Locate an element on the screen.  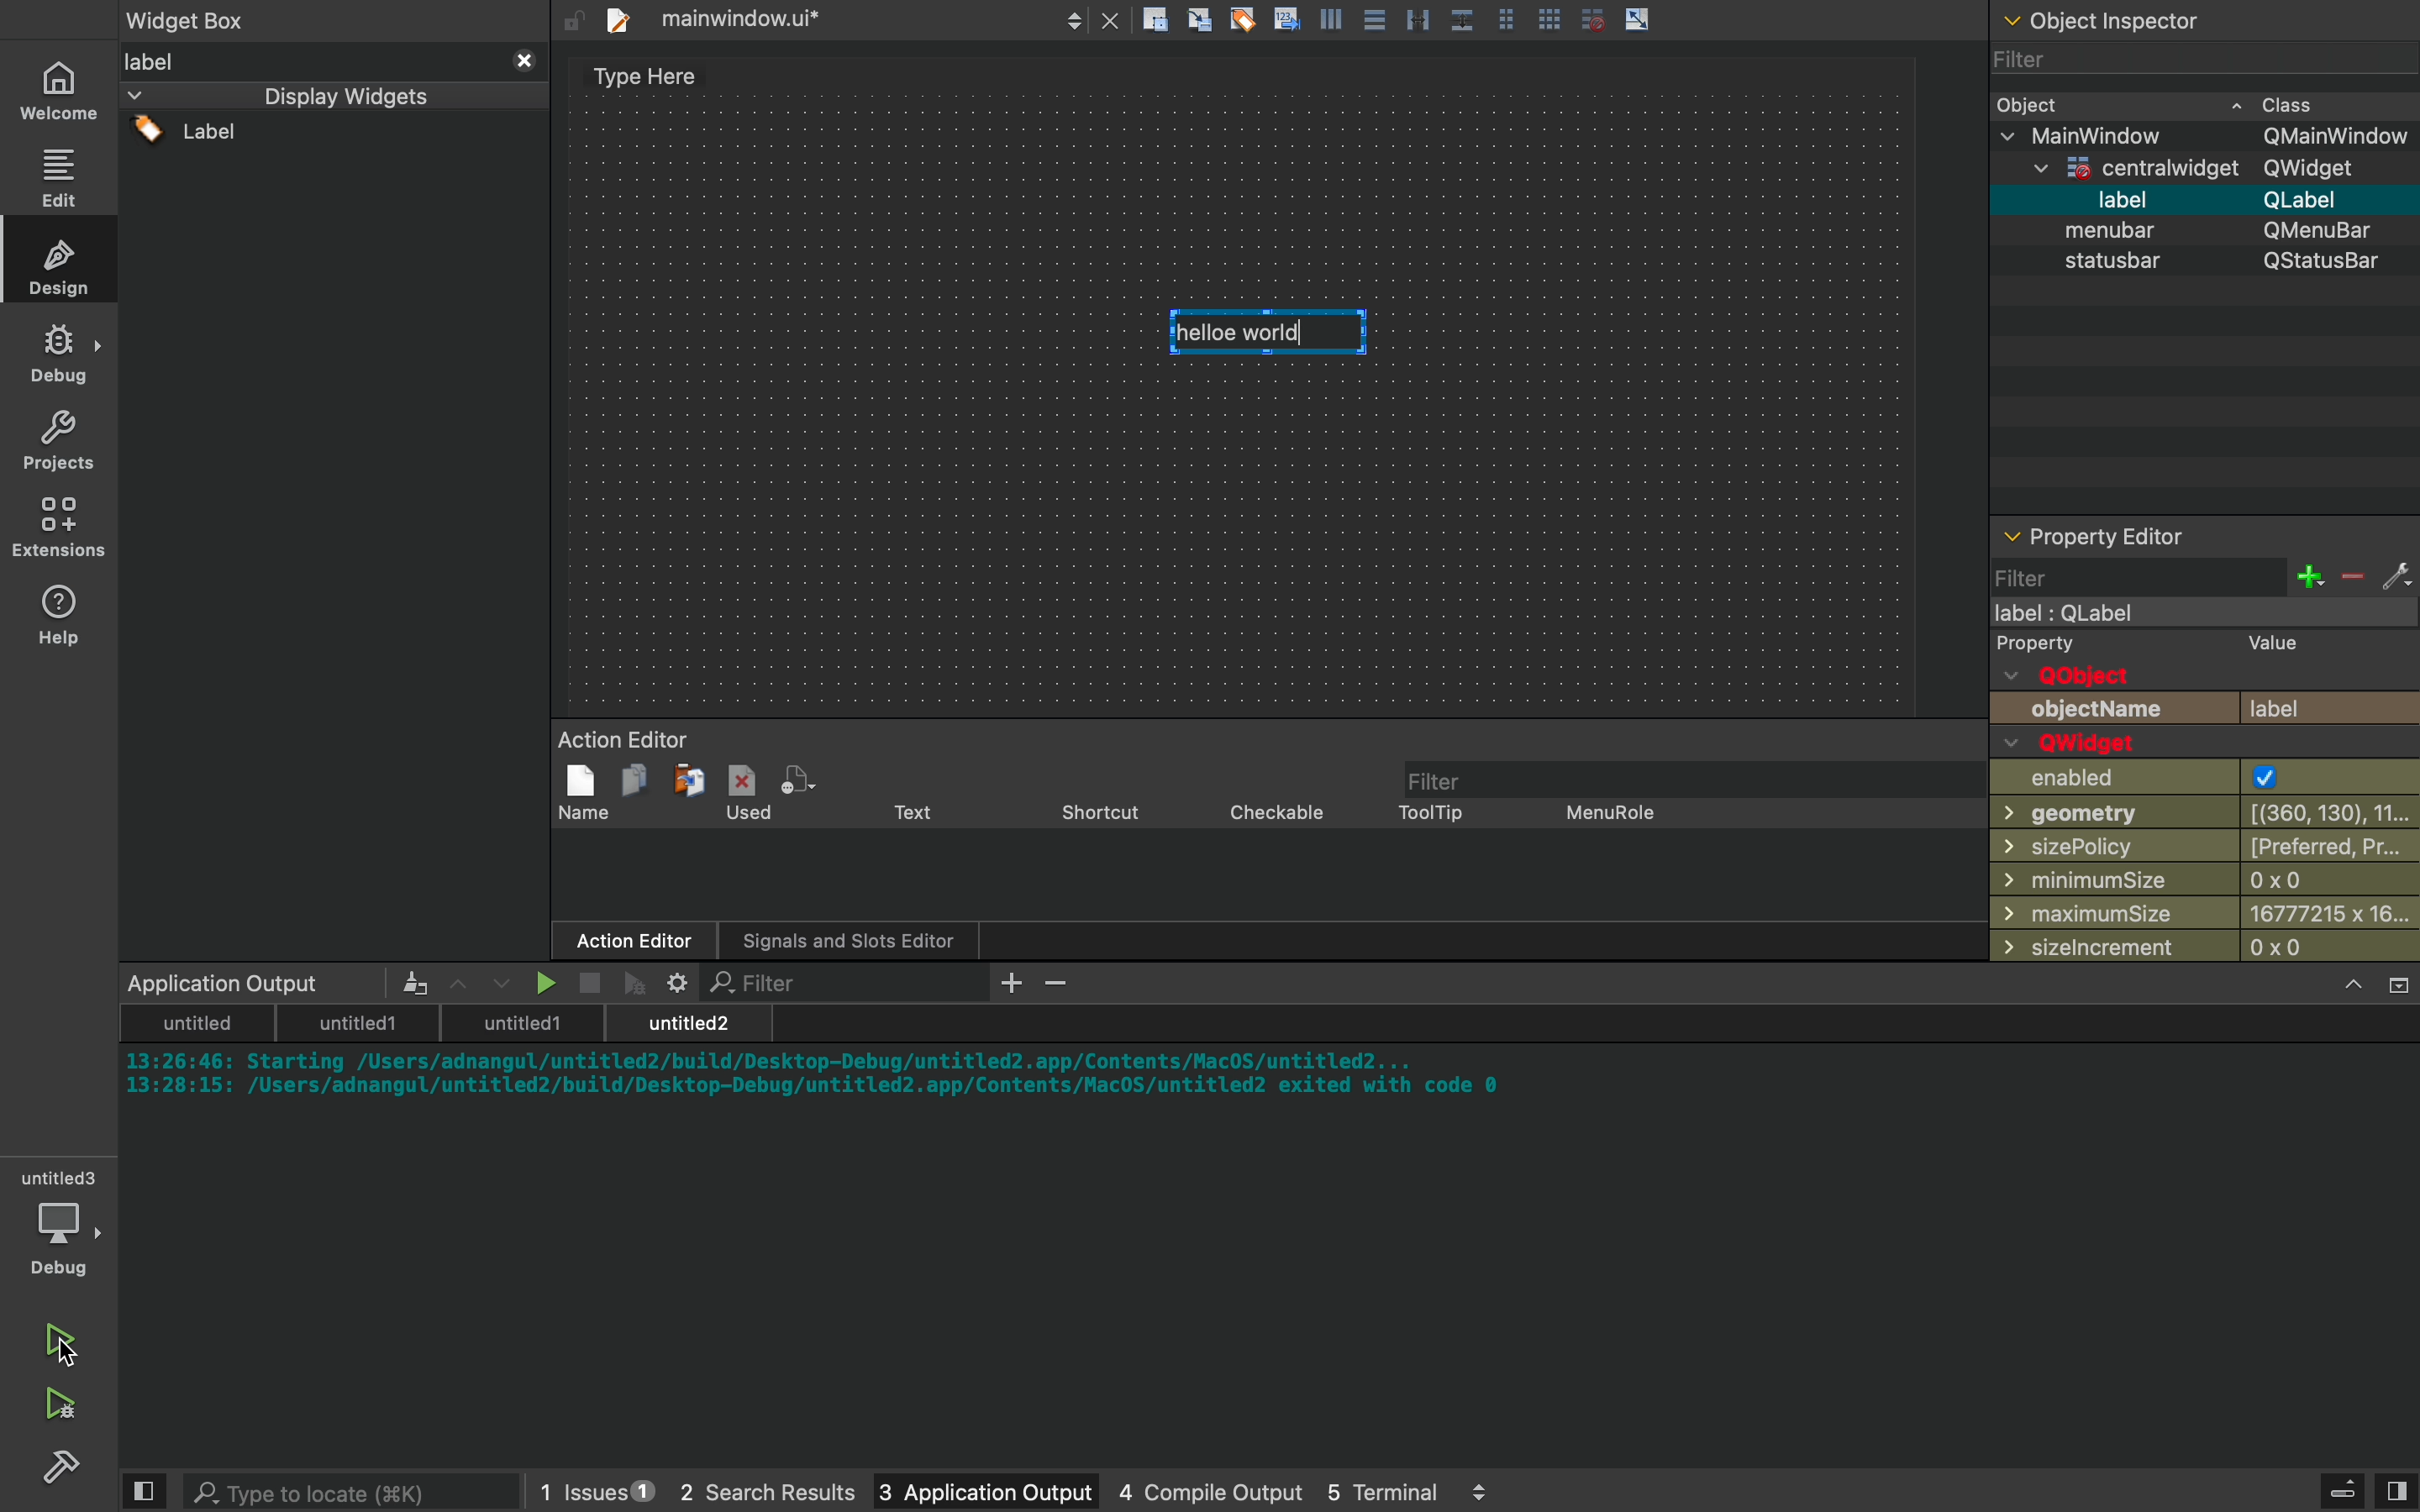
 is located at coordinates (2130, 19).